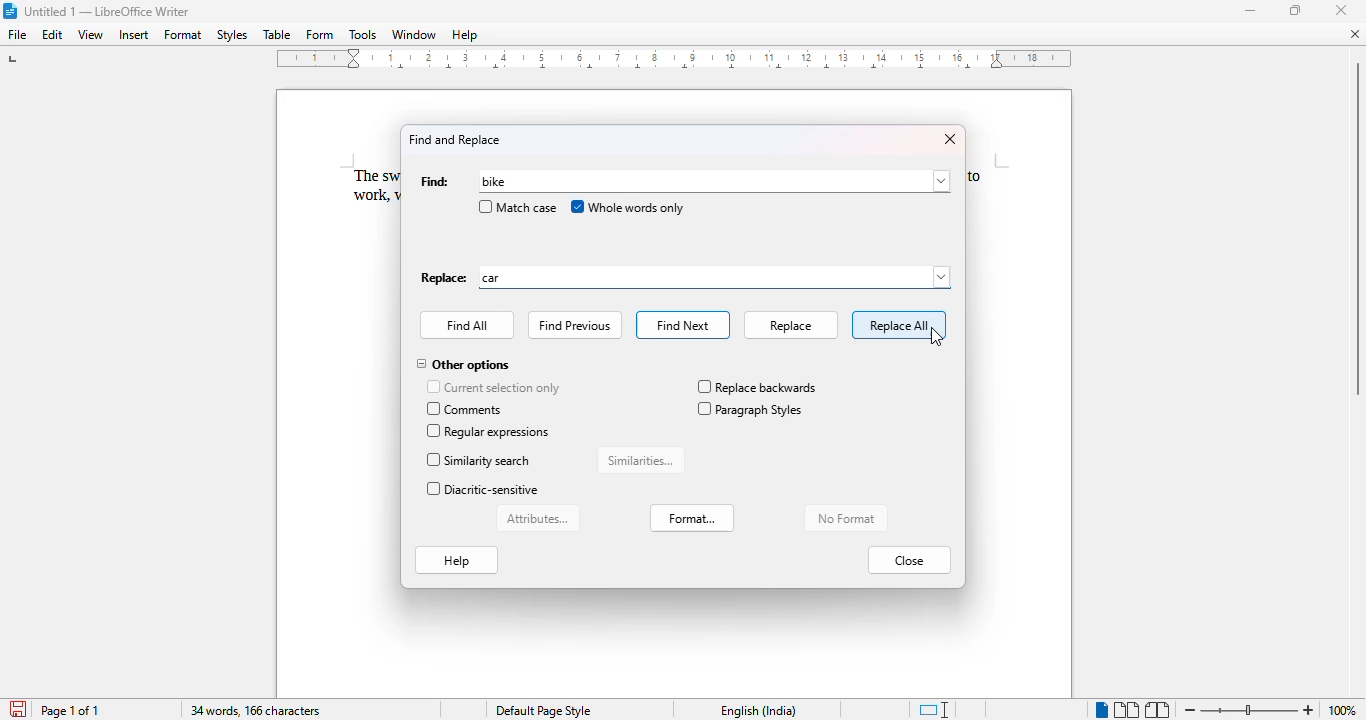 Image resolution: width=1366 pixels, height=720 pixels. I want to click on styles, so click(231, 35).